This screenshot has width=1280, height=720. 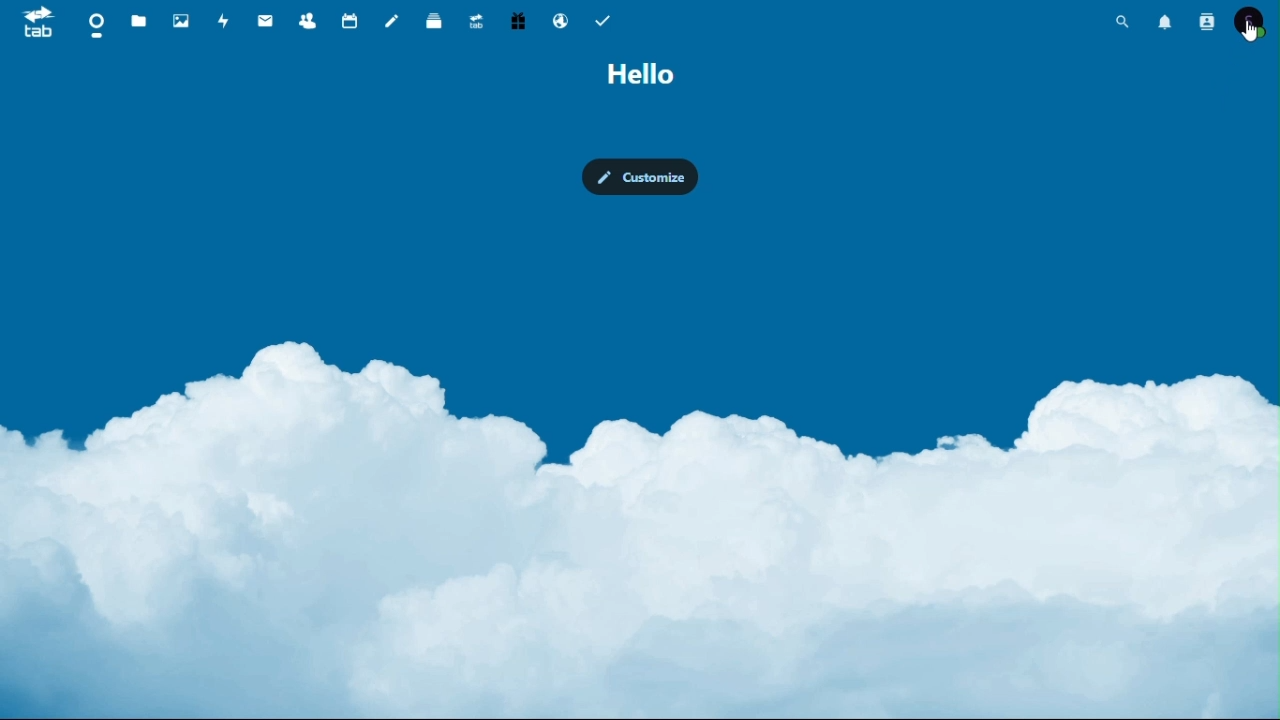 I want to click on Activity, so click(x=224, y=19).